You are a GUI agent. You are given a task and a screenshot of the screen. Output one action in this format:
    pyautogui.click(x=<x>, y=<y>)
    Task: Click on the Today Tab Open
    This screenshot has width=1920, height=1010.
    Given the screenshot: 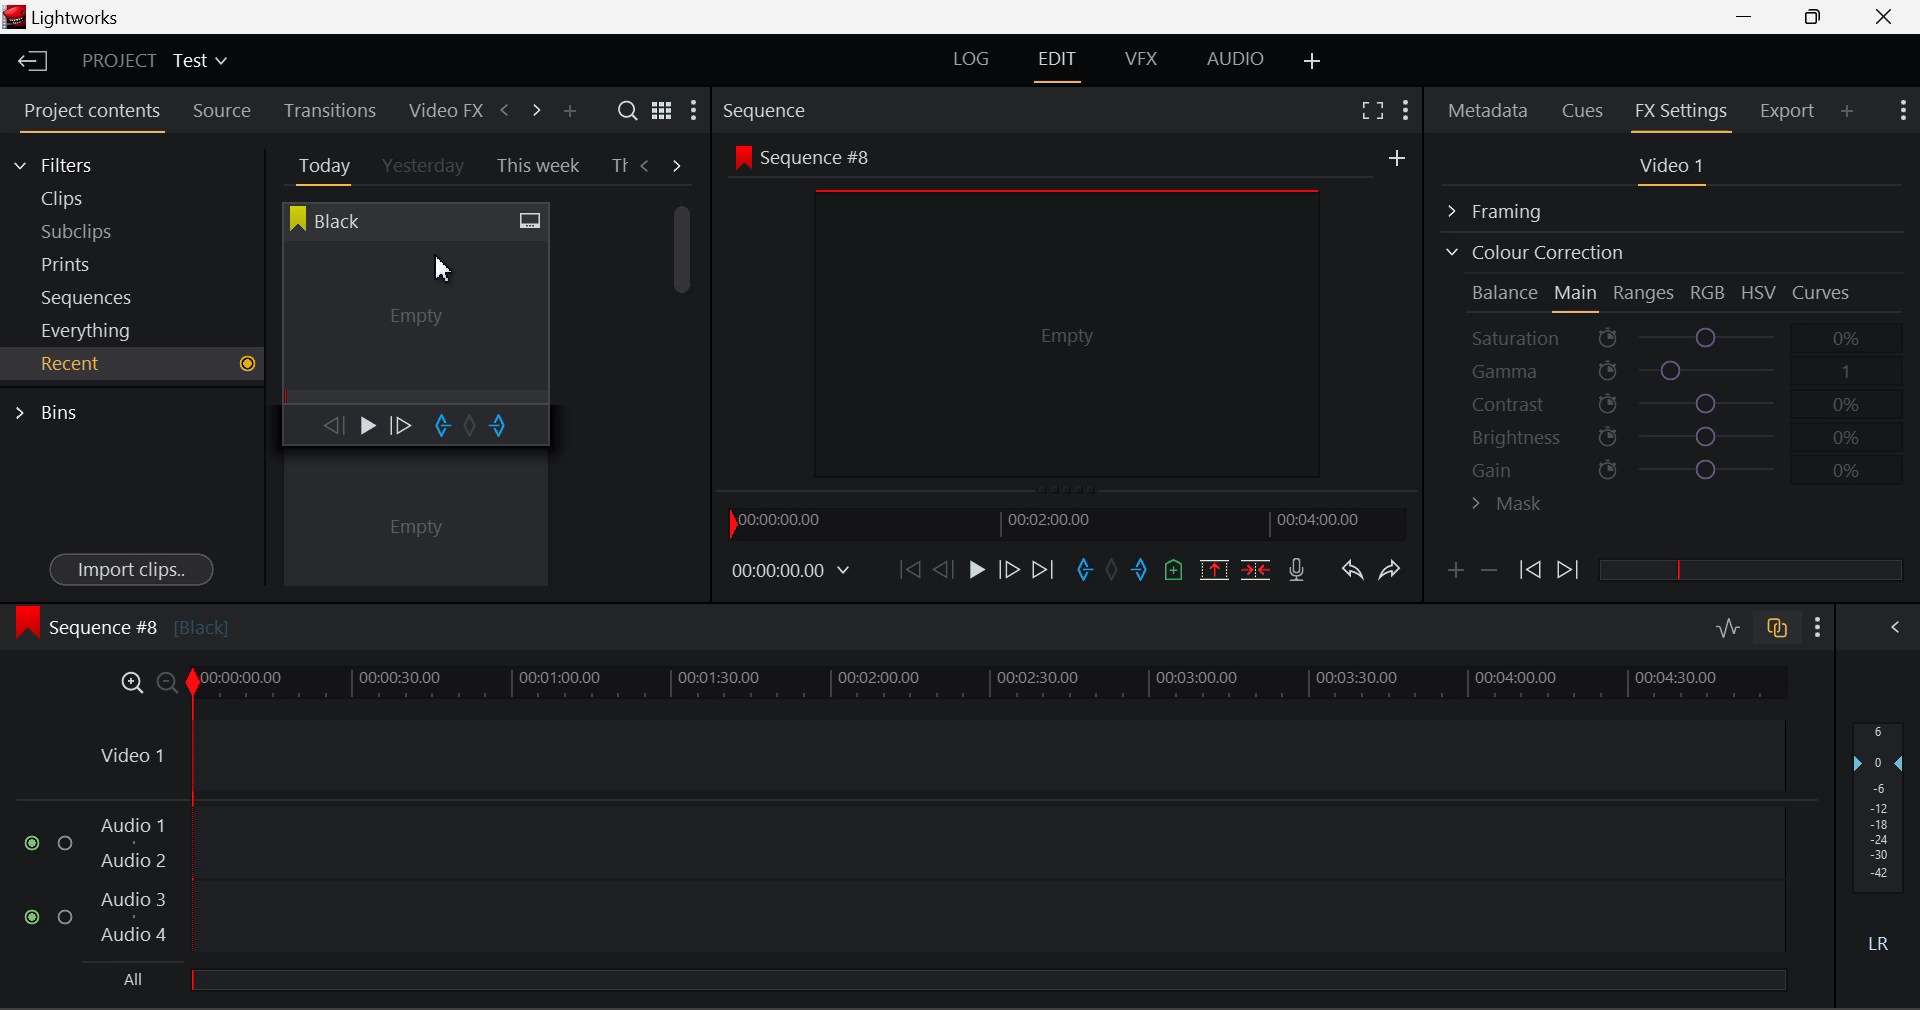 What is the action you would take?
    pyautogui.click(x=320, y=165)
    